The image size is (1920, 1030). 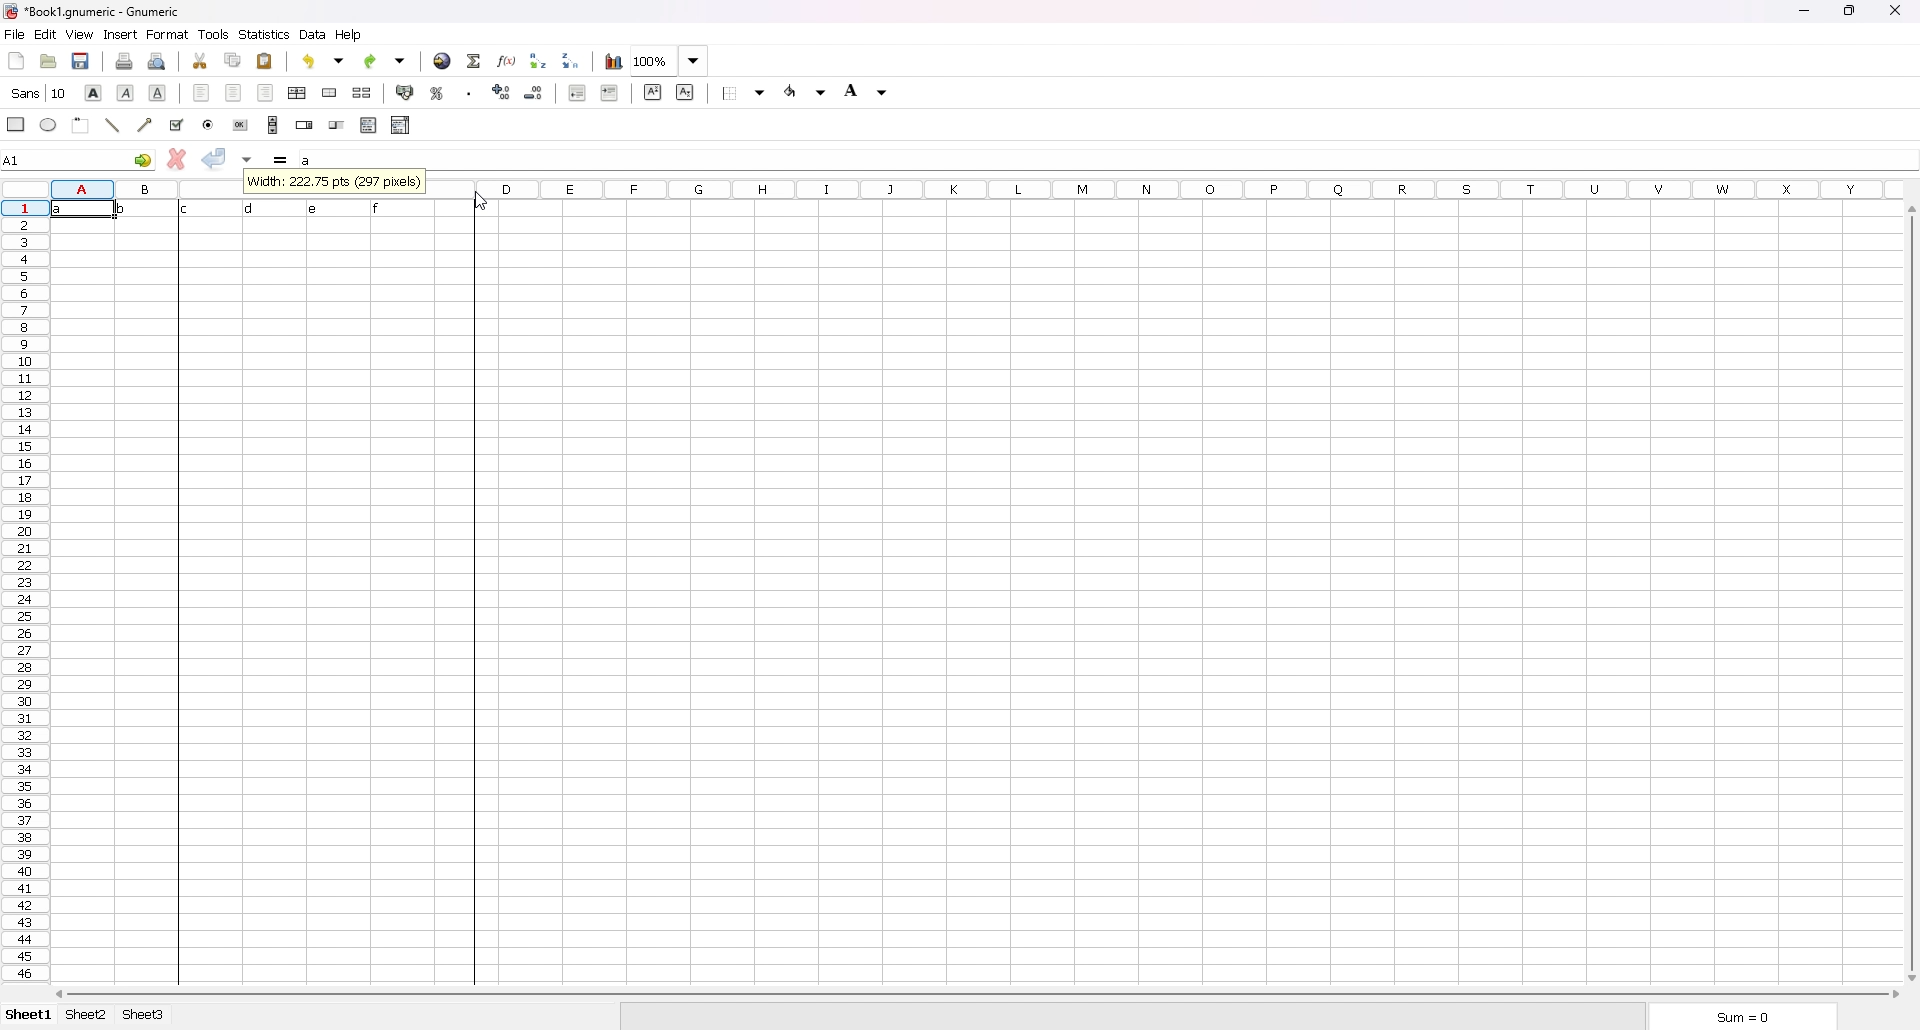 I want to click on slider, so click(x=336, y=125).